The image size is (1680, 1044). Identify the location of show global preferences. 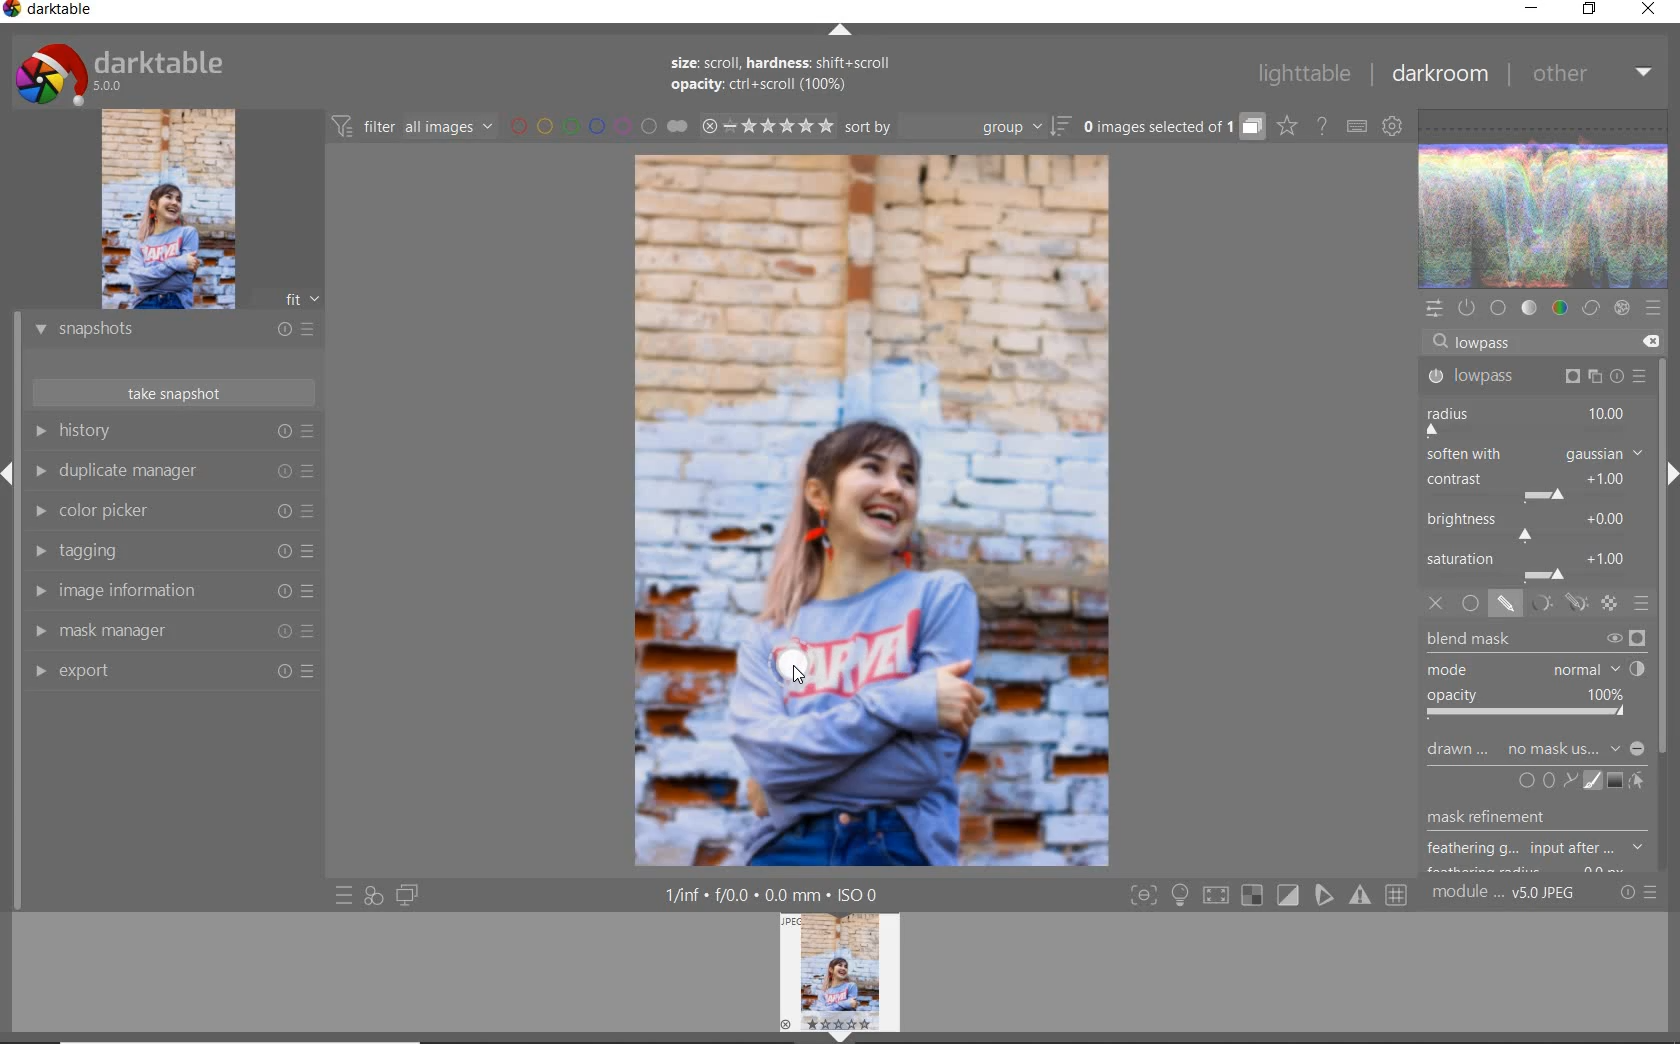
(1393, 128).